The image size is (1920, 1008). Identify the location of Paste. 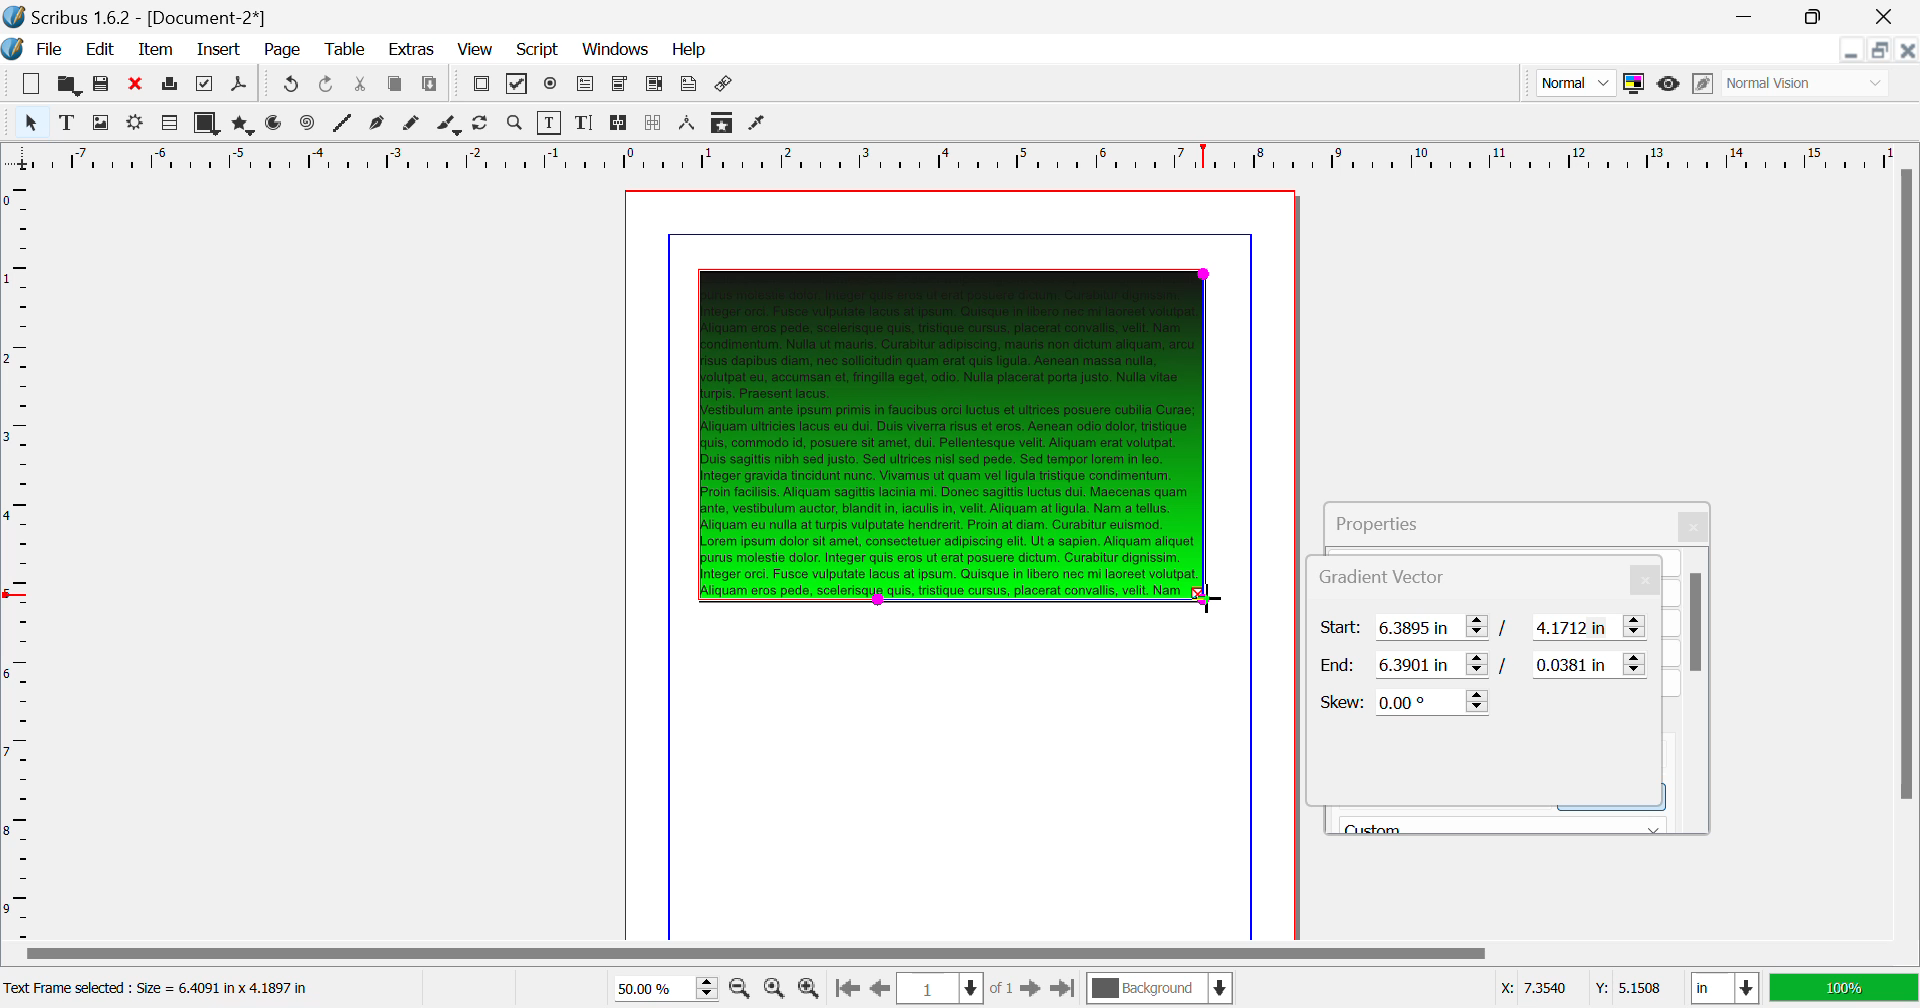
(432, 87).